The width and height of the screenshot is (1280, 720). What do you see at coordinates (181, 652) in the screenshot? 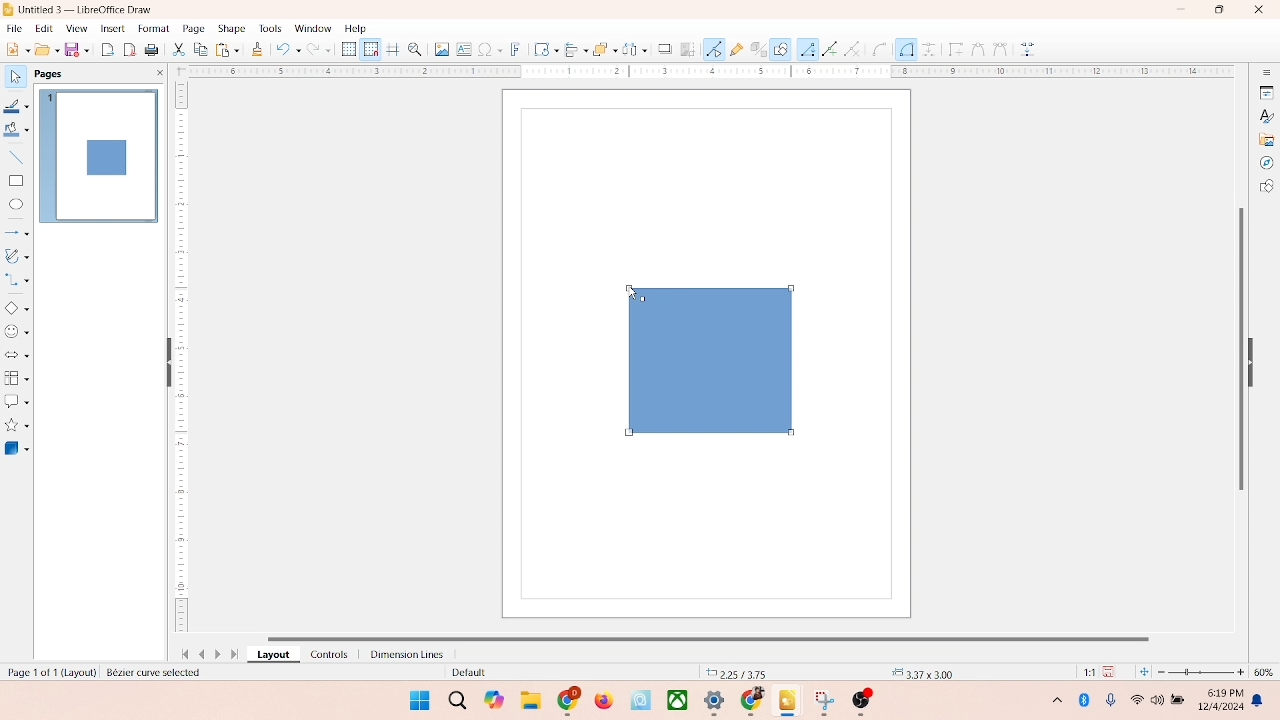
I see `first page` at bounding box center [181, 652].